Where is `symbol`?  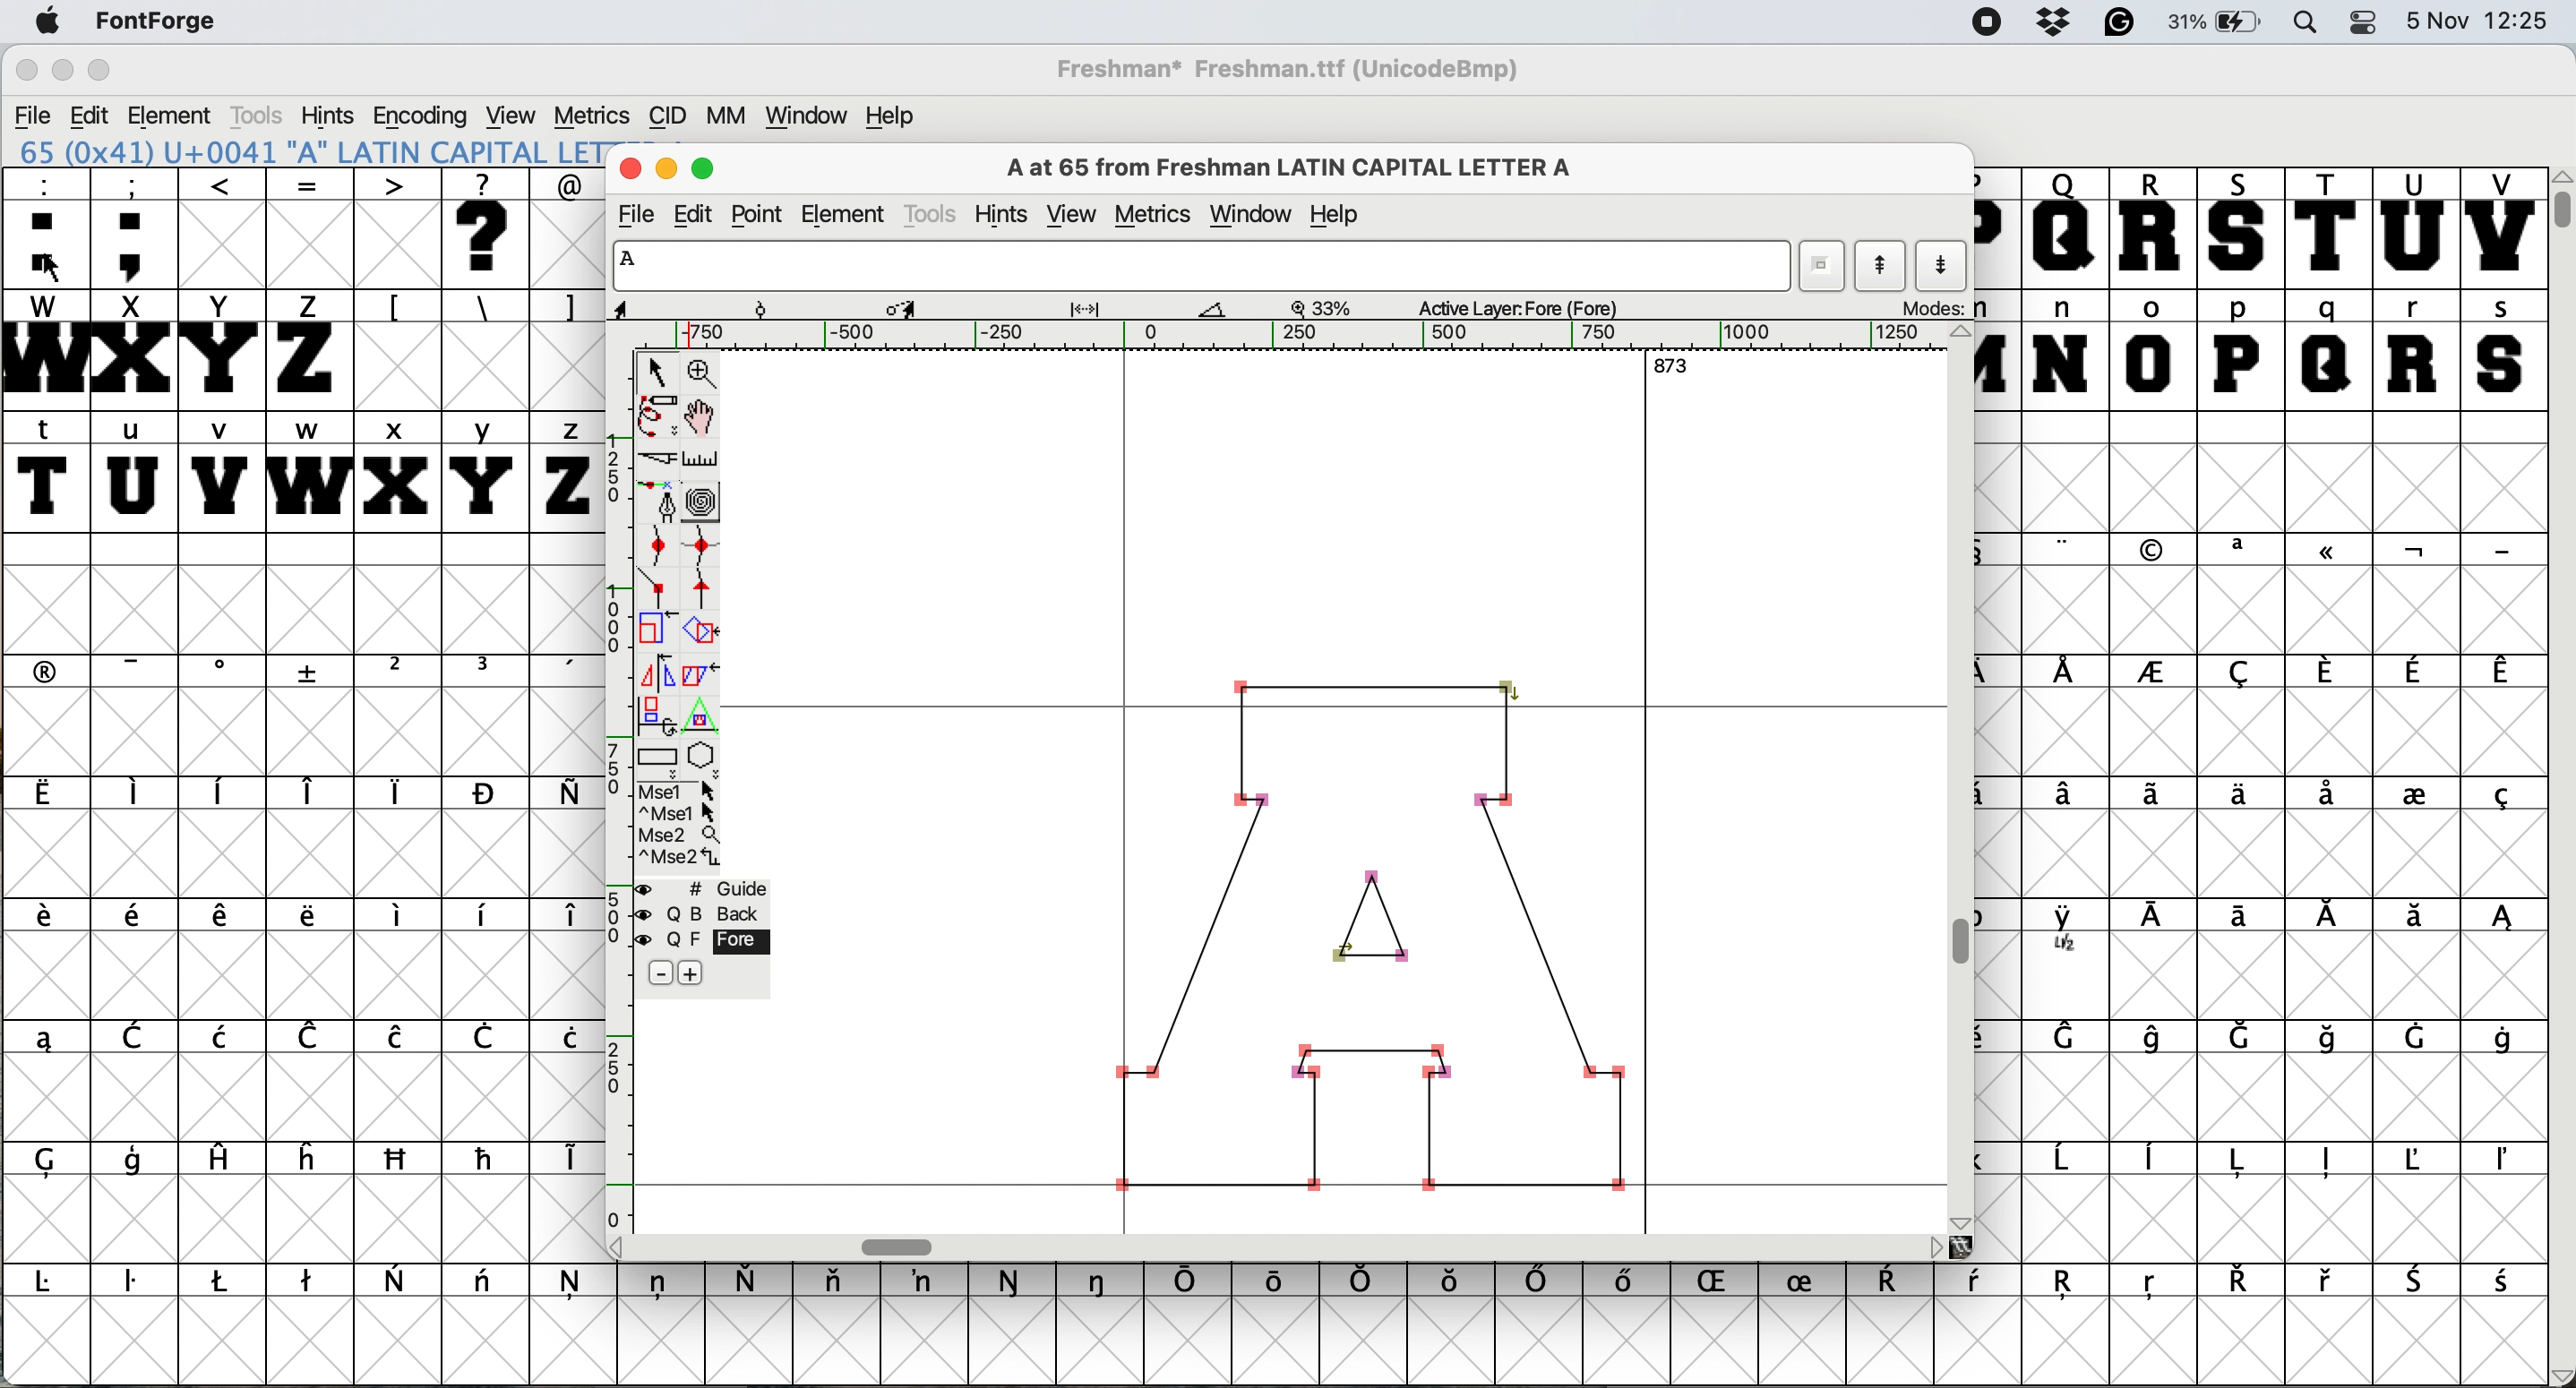 symbol is located at coordinates (313, 672).